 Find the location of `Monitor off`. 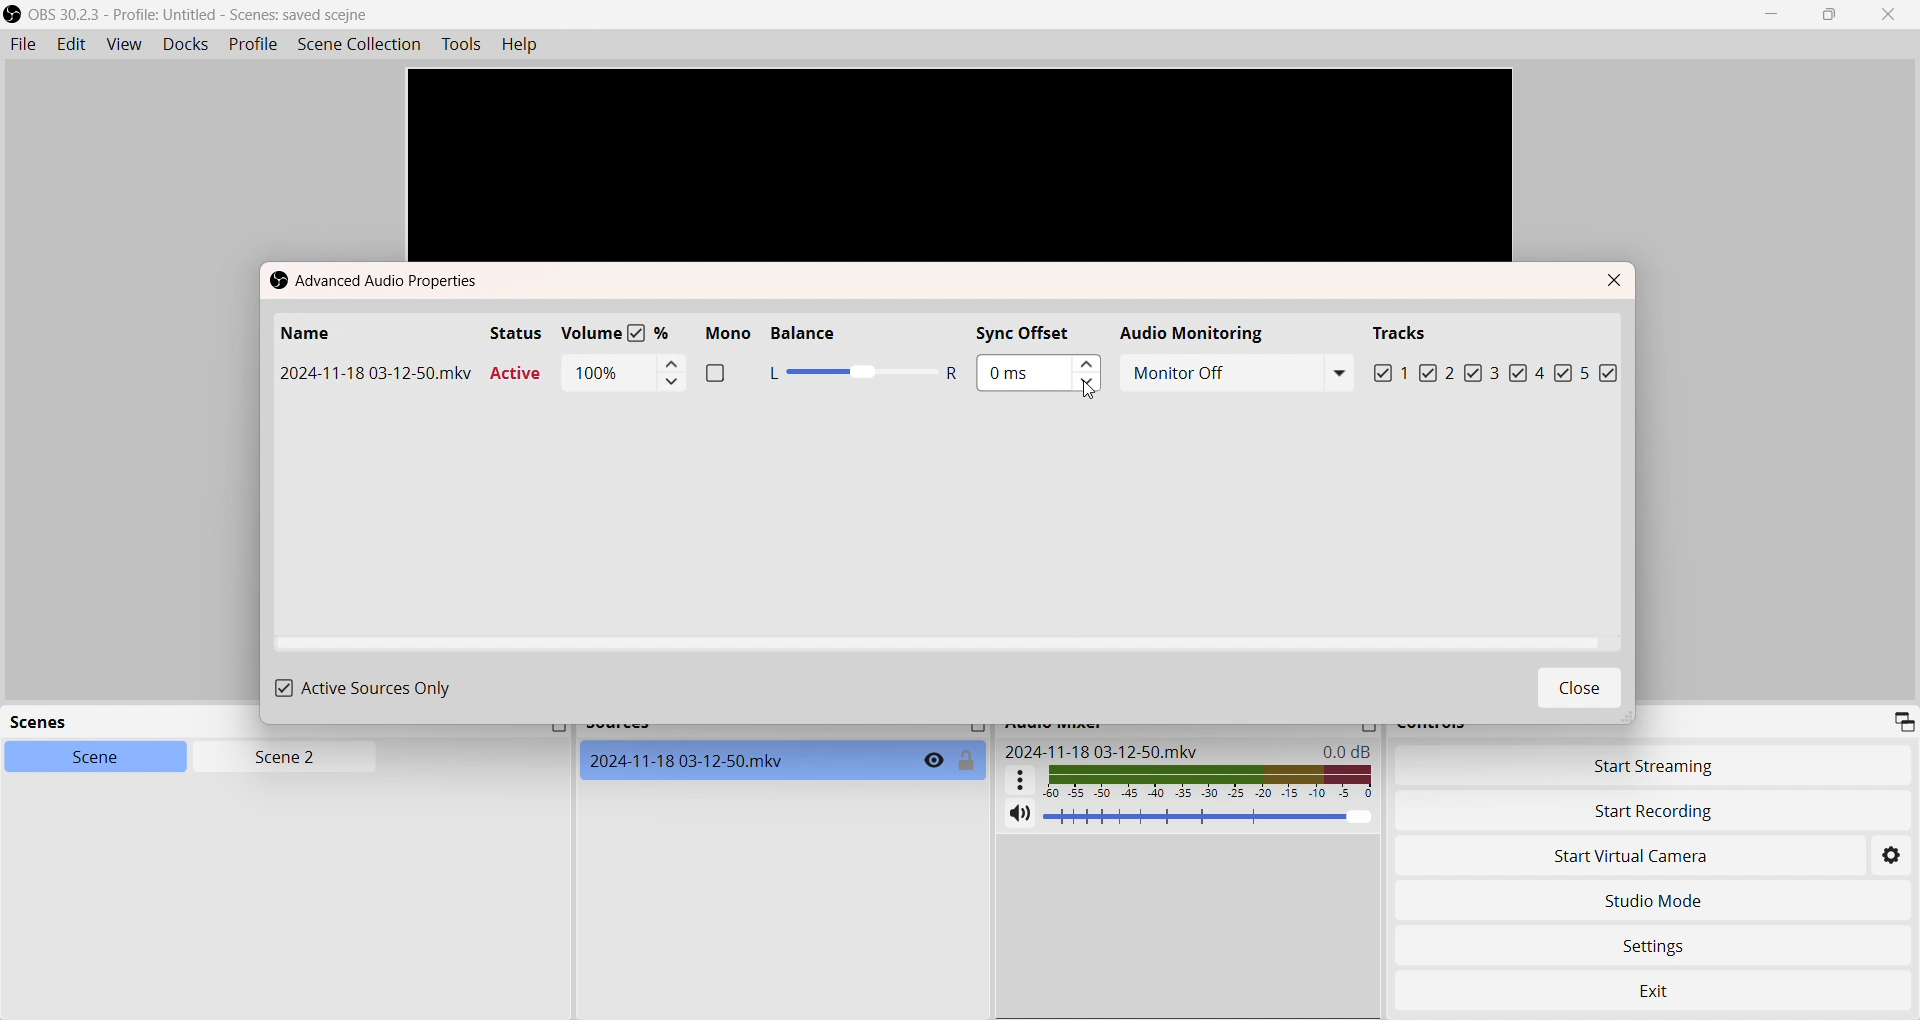

Monitor off is located at coordinates (1239, 373).